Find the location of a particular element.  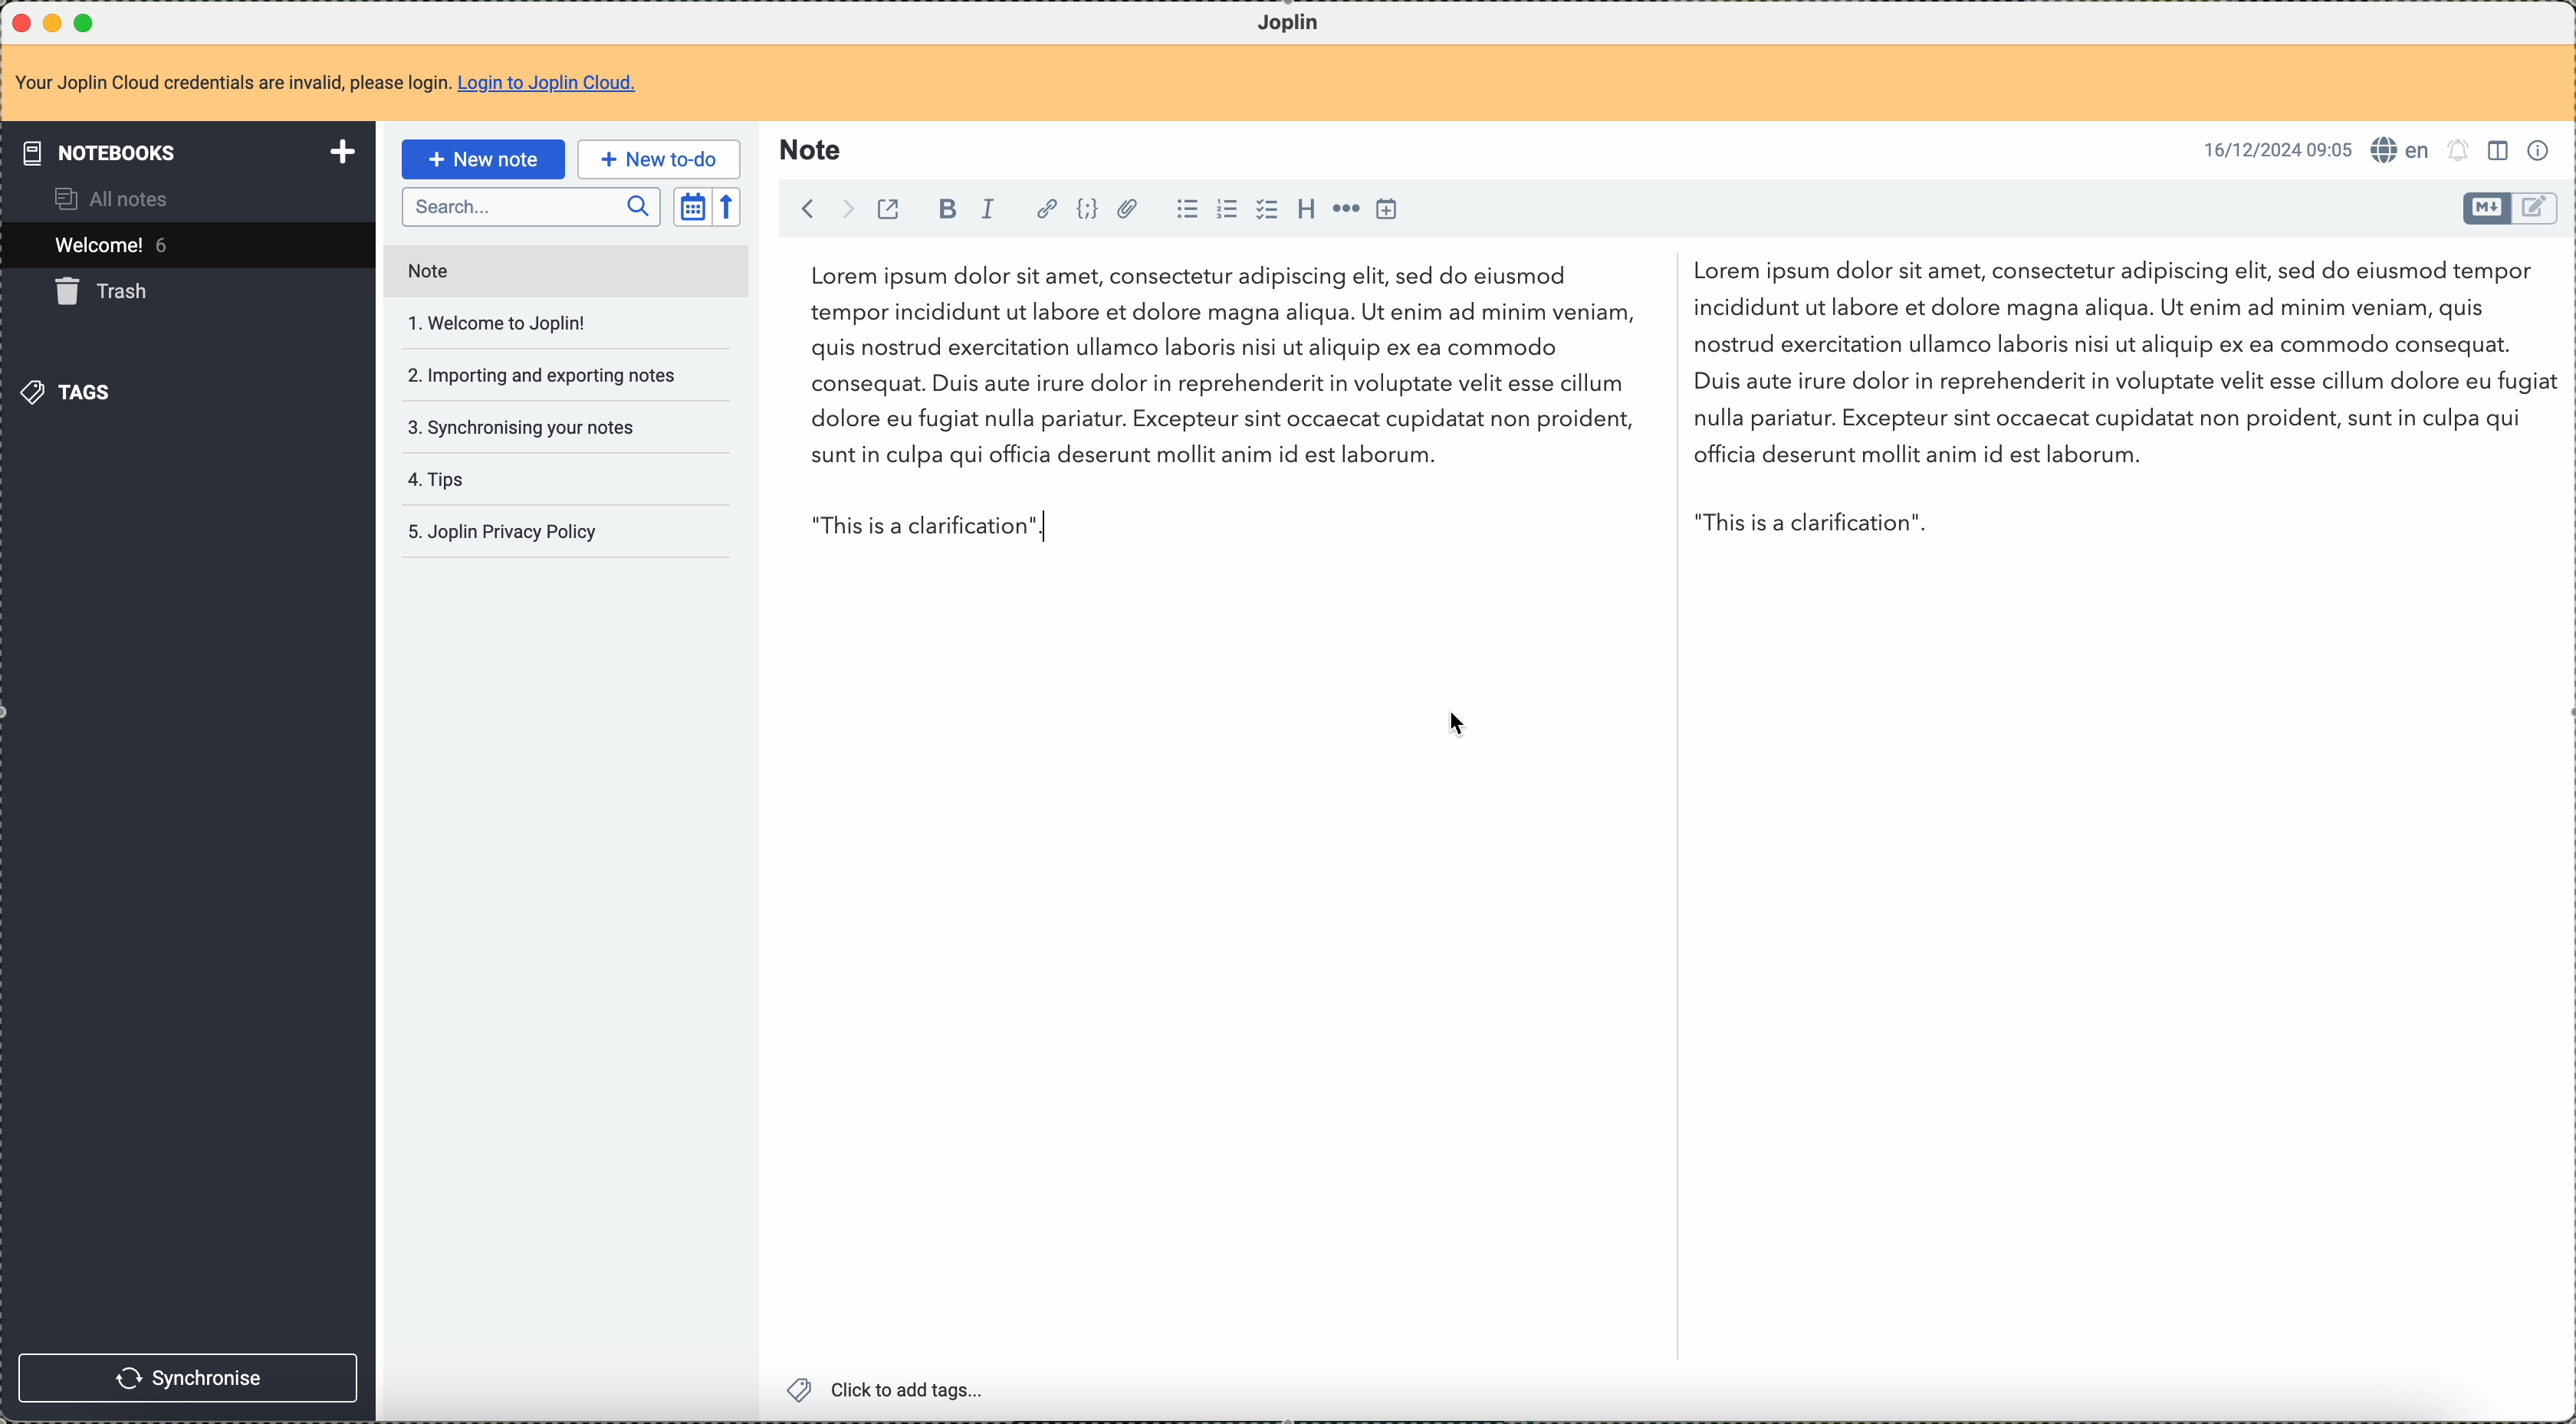

attach file is located at coordinates (1130, 208).